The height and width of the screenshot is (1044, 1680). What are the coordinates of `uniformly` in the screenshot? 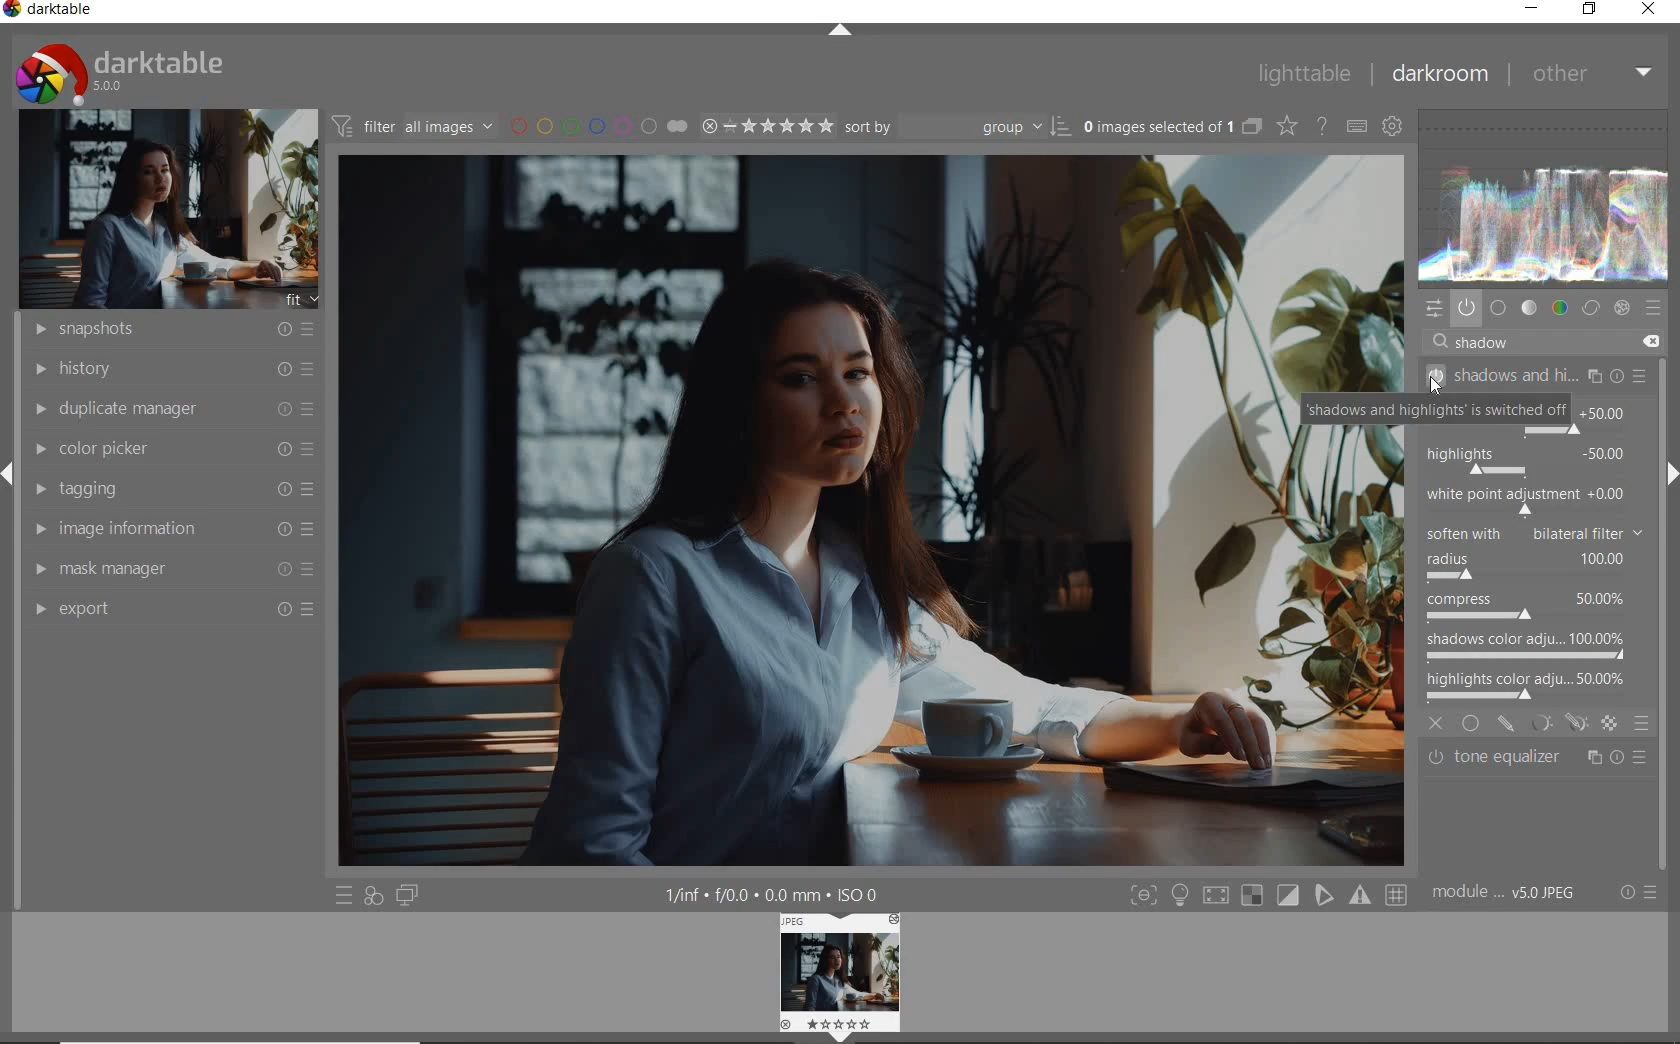 It's located at (1472, 723).